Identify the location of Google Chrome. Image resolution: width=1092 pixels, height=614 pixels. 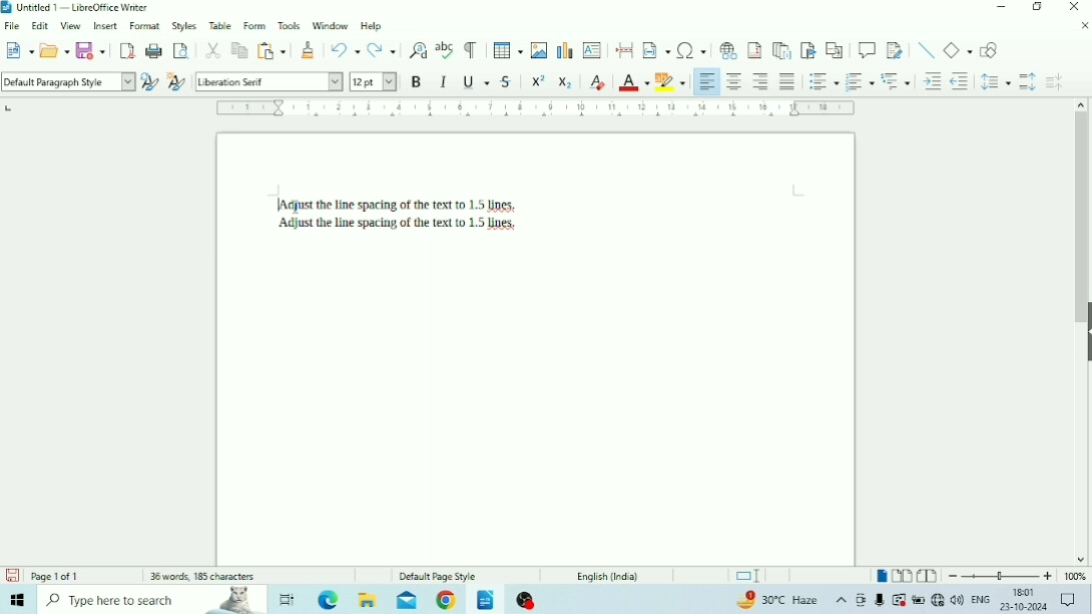
(446, 600).